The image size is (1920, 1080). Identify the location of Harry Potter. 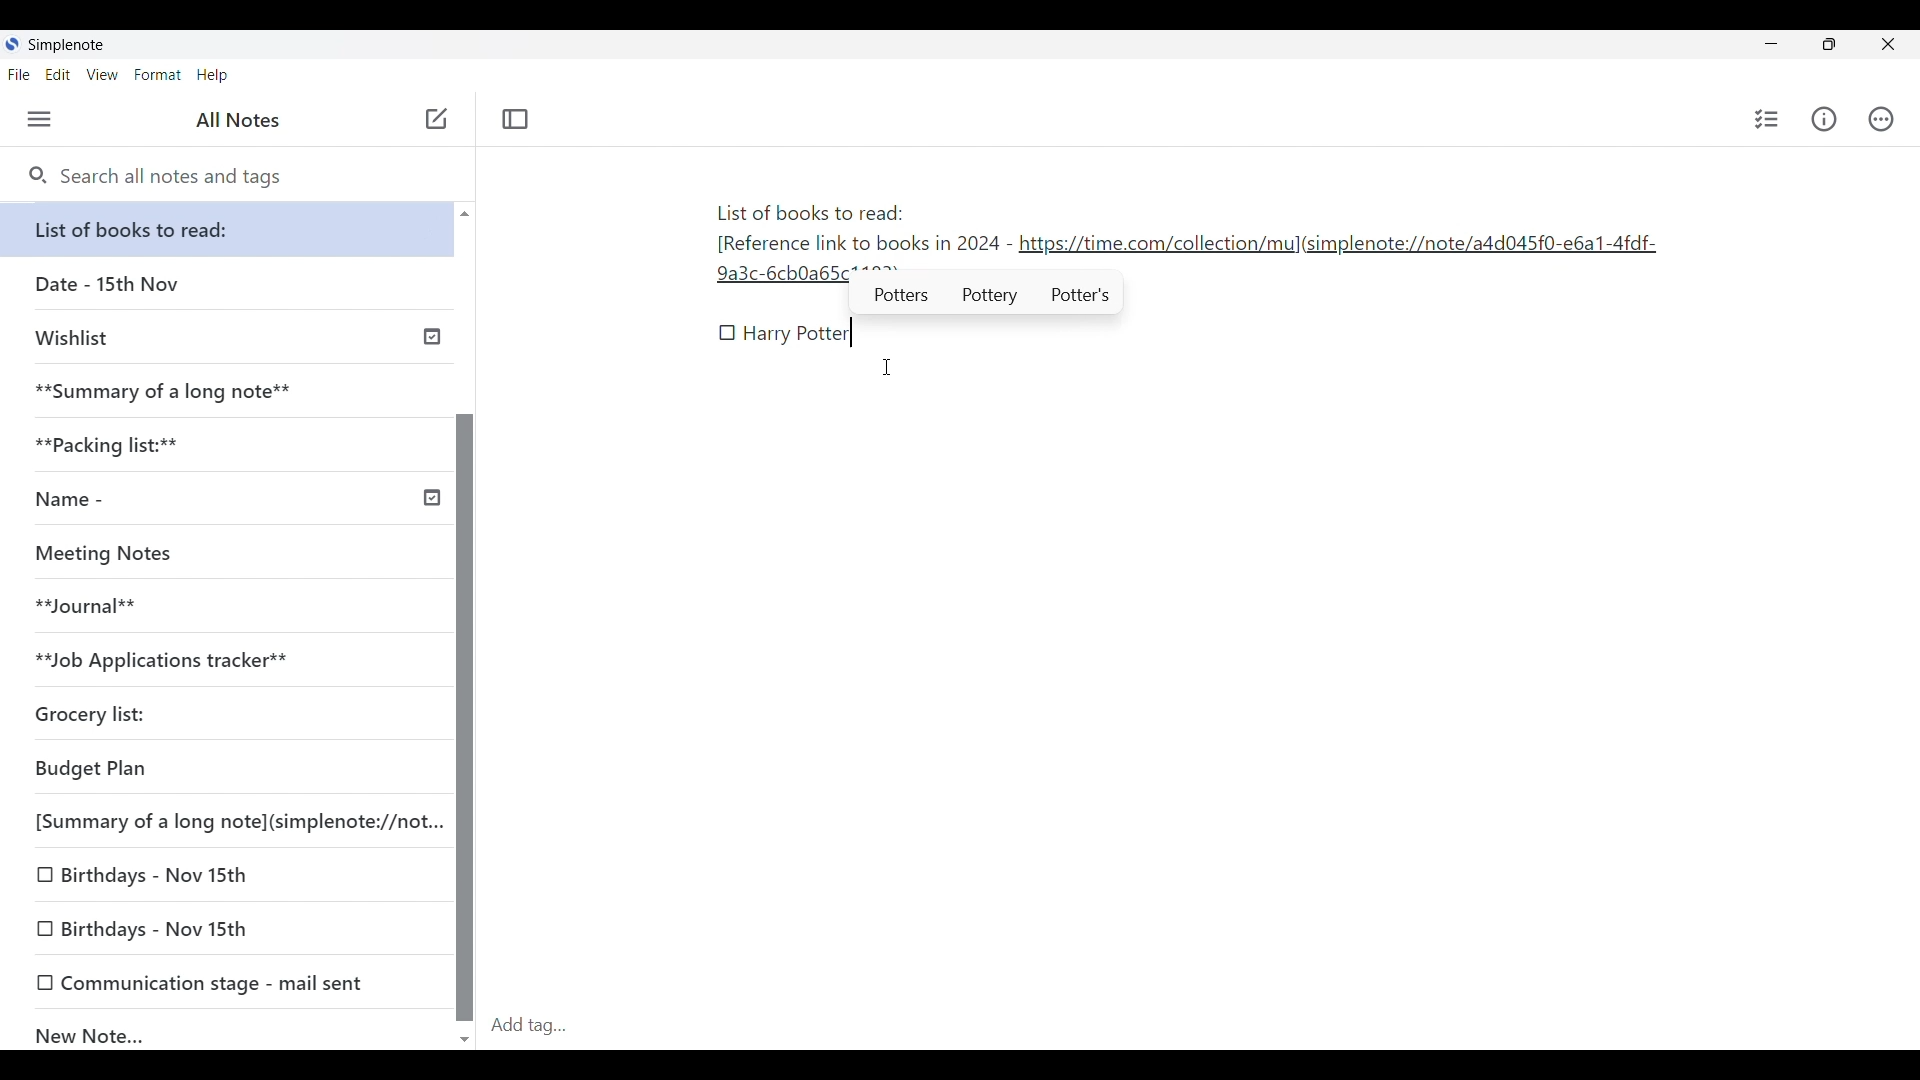
(798, 335).